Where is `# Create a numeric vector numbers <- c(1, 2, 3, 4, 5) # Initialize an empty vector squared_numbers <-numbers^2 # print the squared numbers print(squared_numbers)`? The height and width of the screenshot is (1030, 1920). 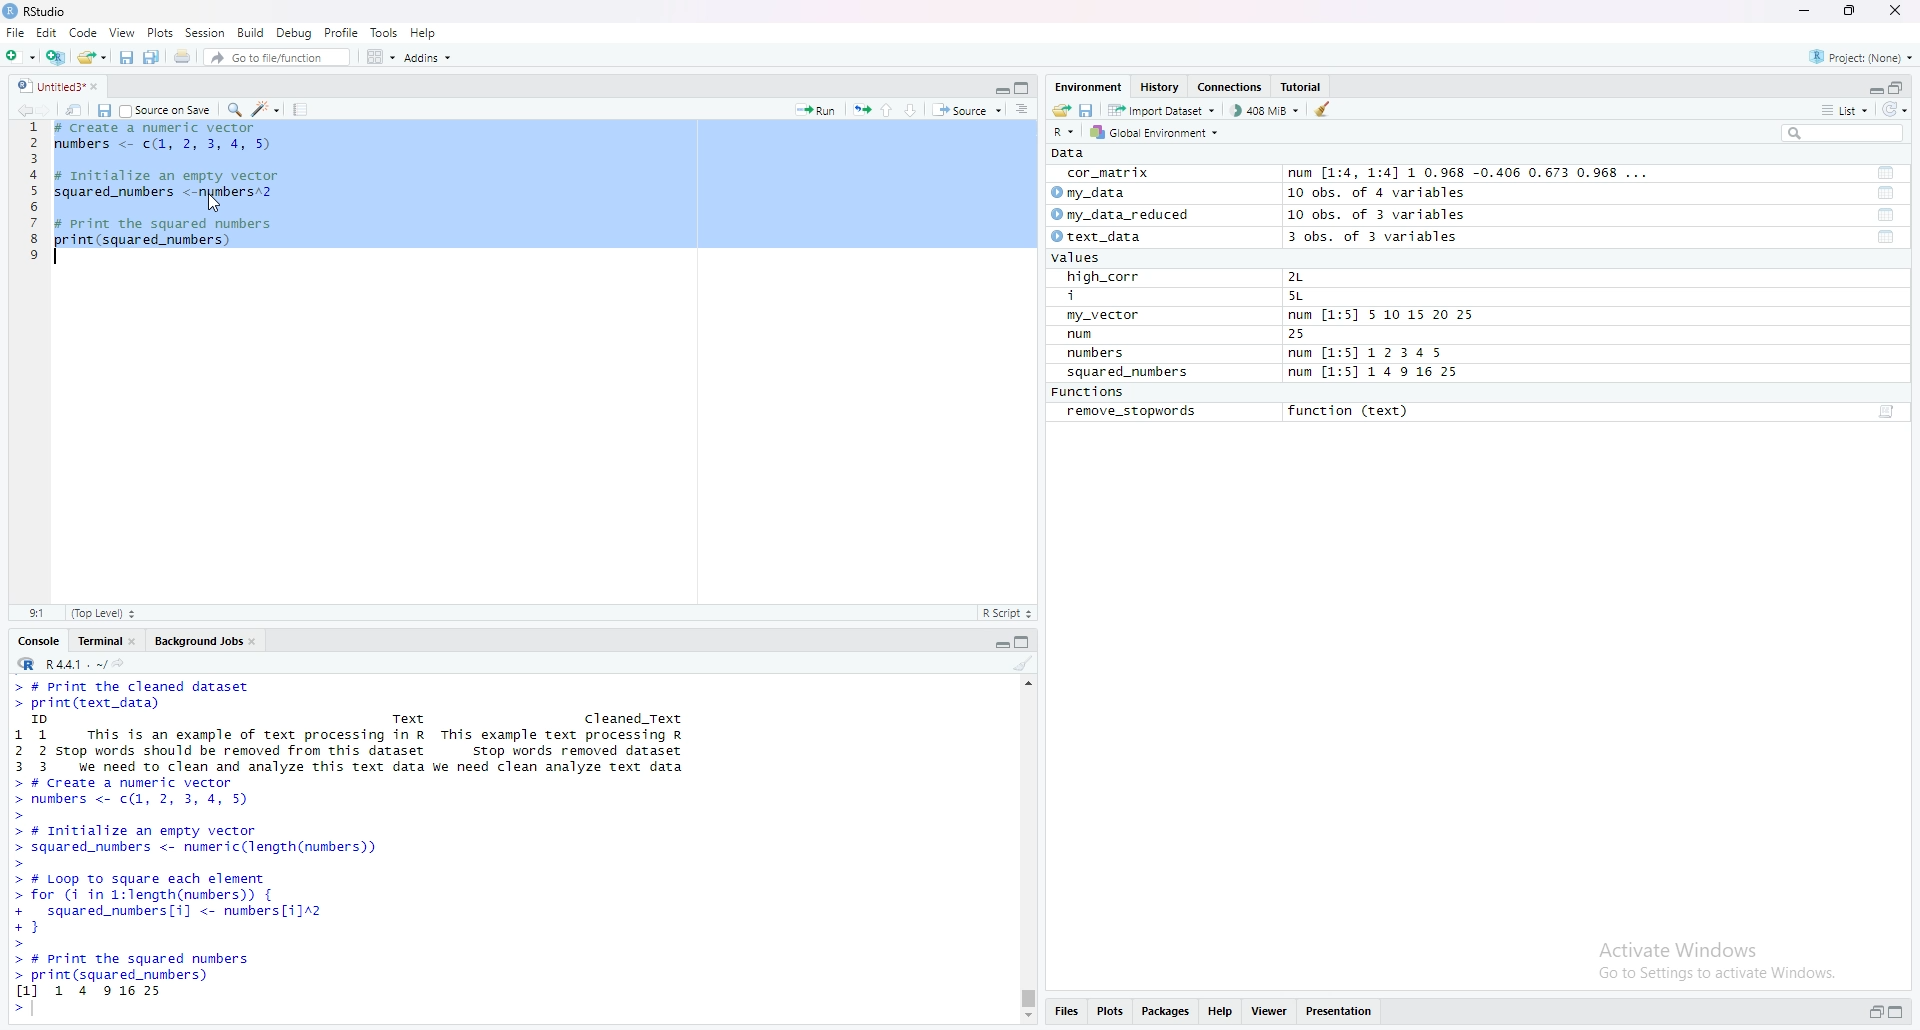 # Create a numeric vector numbers <- c(1, 2, 3, 4, 5) # Initialize an empty vector squared_numbers <-numbers^2 # print the squared numbers print(squared_numbers) is located at coordinates (173, 195).